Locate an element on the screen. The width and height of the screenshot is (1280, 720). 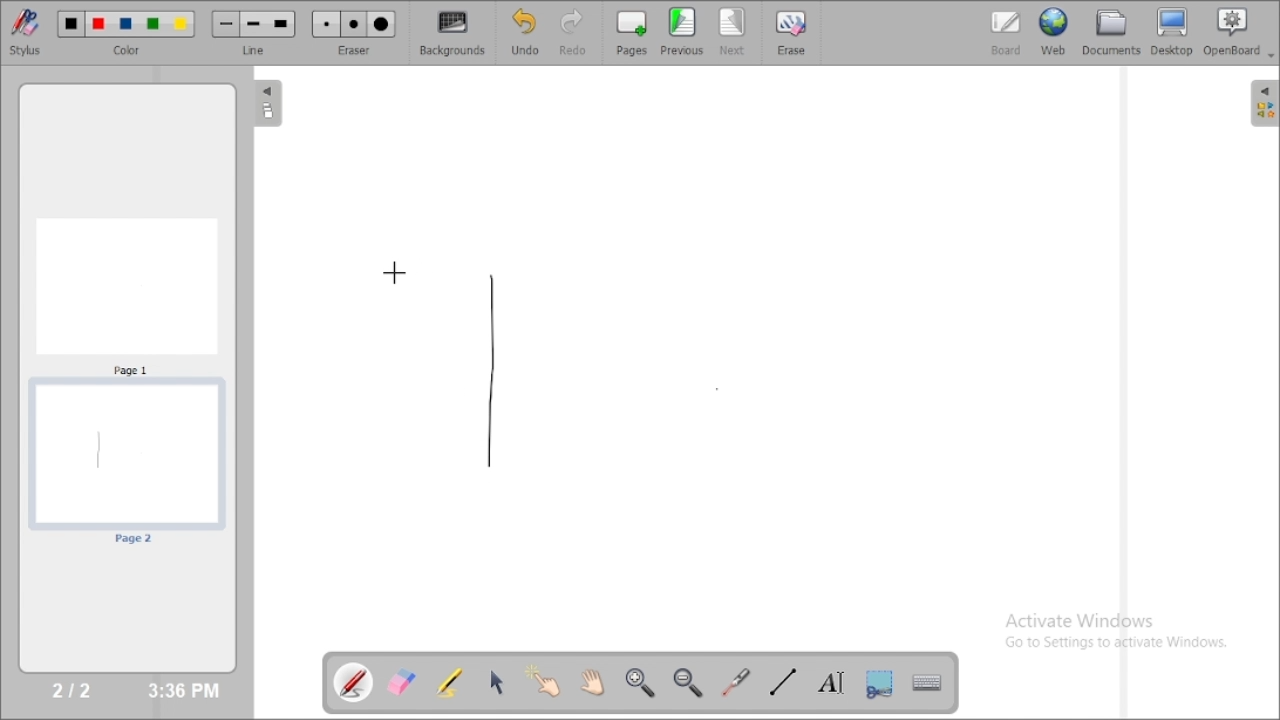
Page 1 is located at coordinates (127, 295).